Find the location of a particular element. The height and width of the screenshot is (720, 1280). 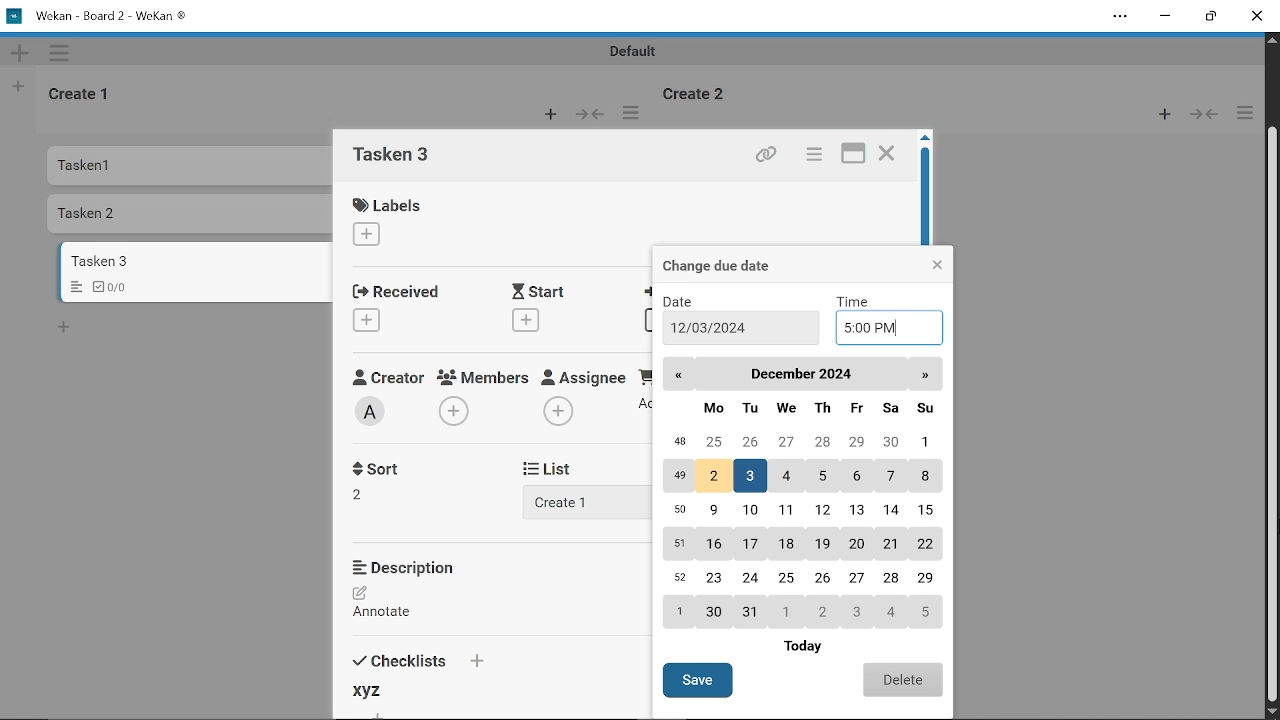

Forward/Back is located at coordinates (590, 113).